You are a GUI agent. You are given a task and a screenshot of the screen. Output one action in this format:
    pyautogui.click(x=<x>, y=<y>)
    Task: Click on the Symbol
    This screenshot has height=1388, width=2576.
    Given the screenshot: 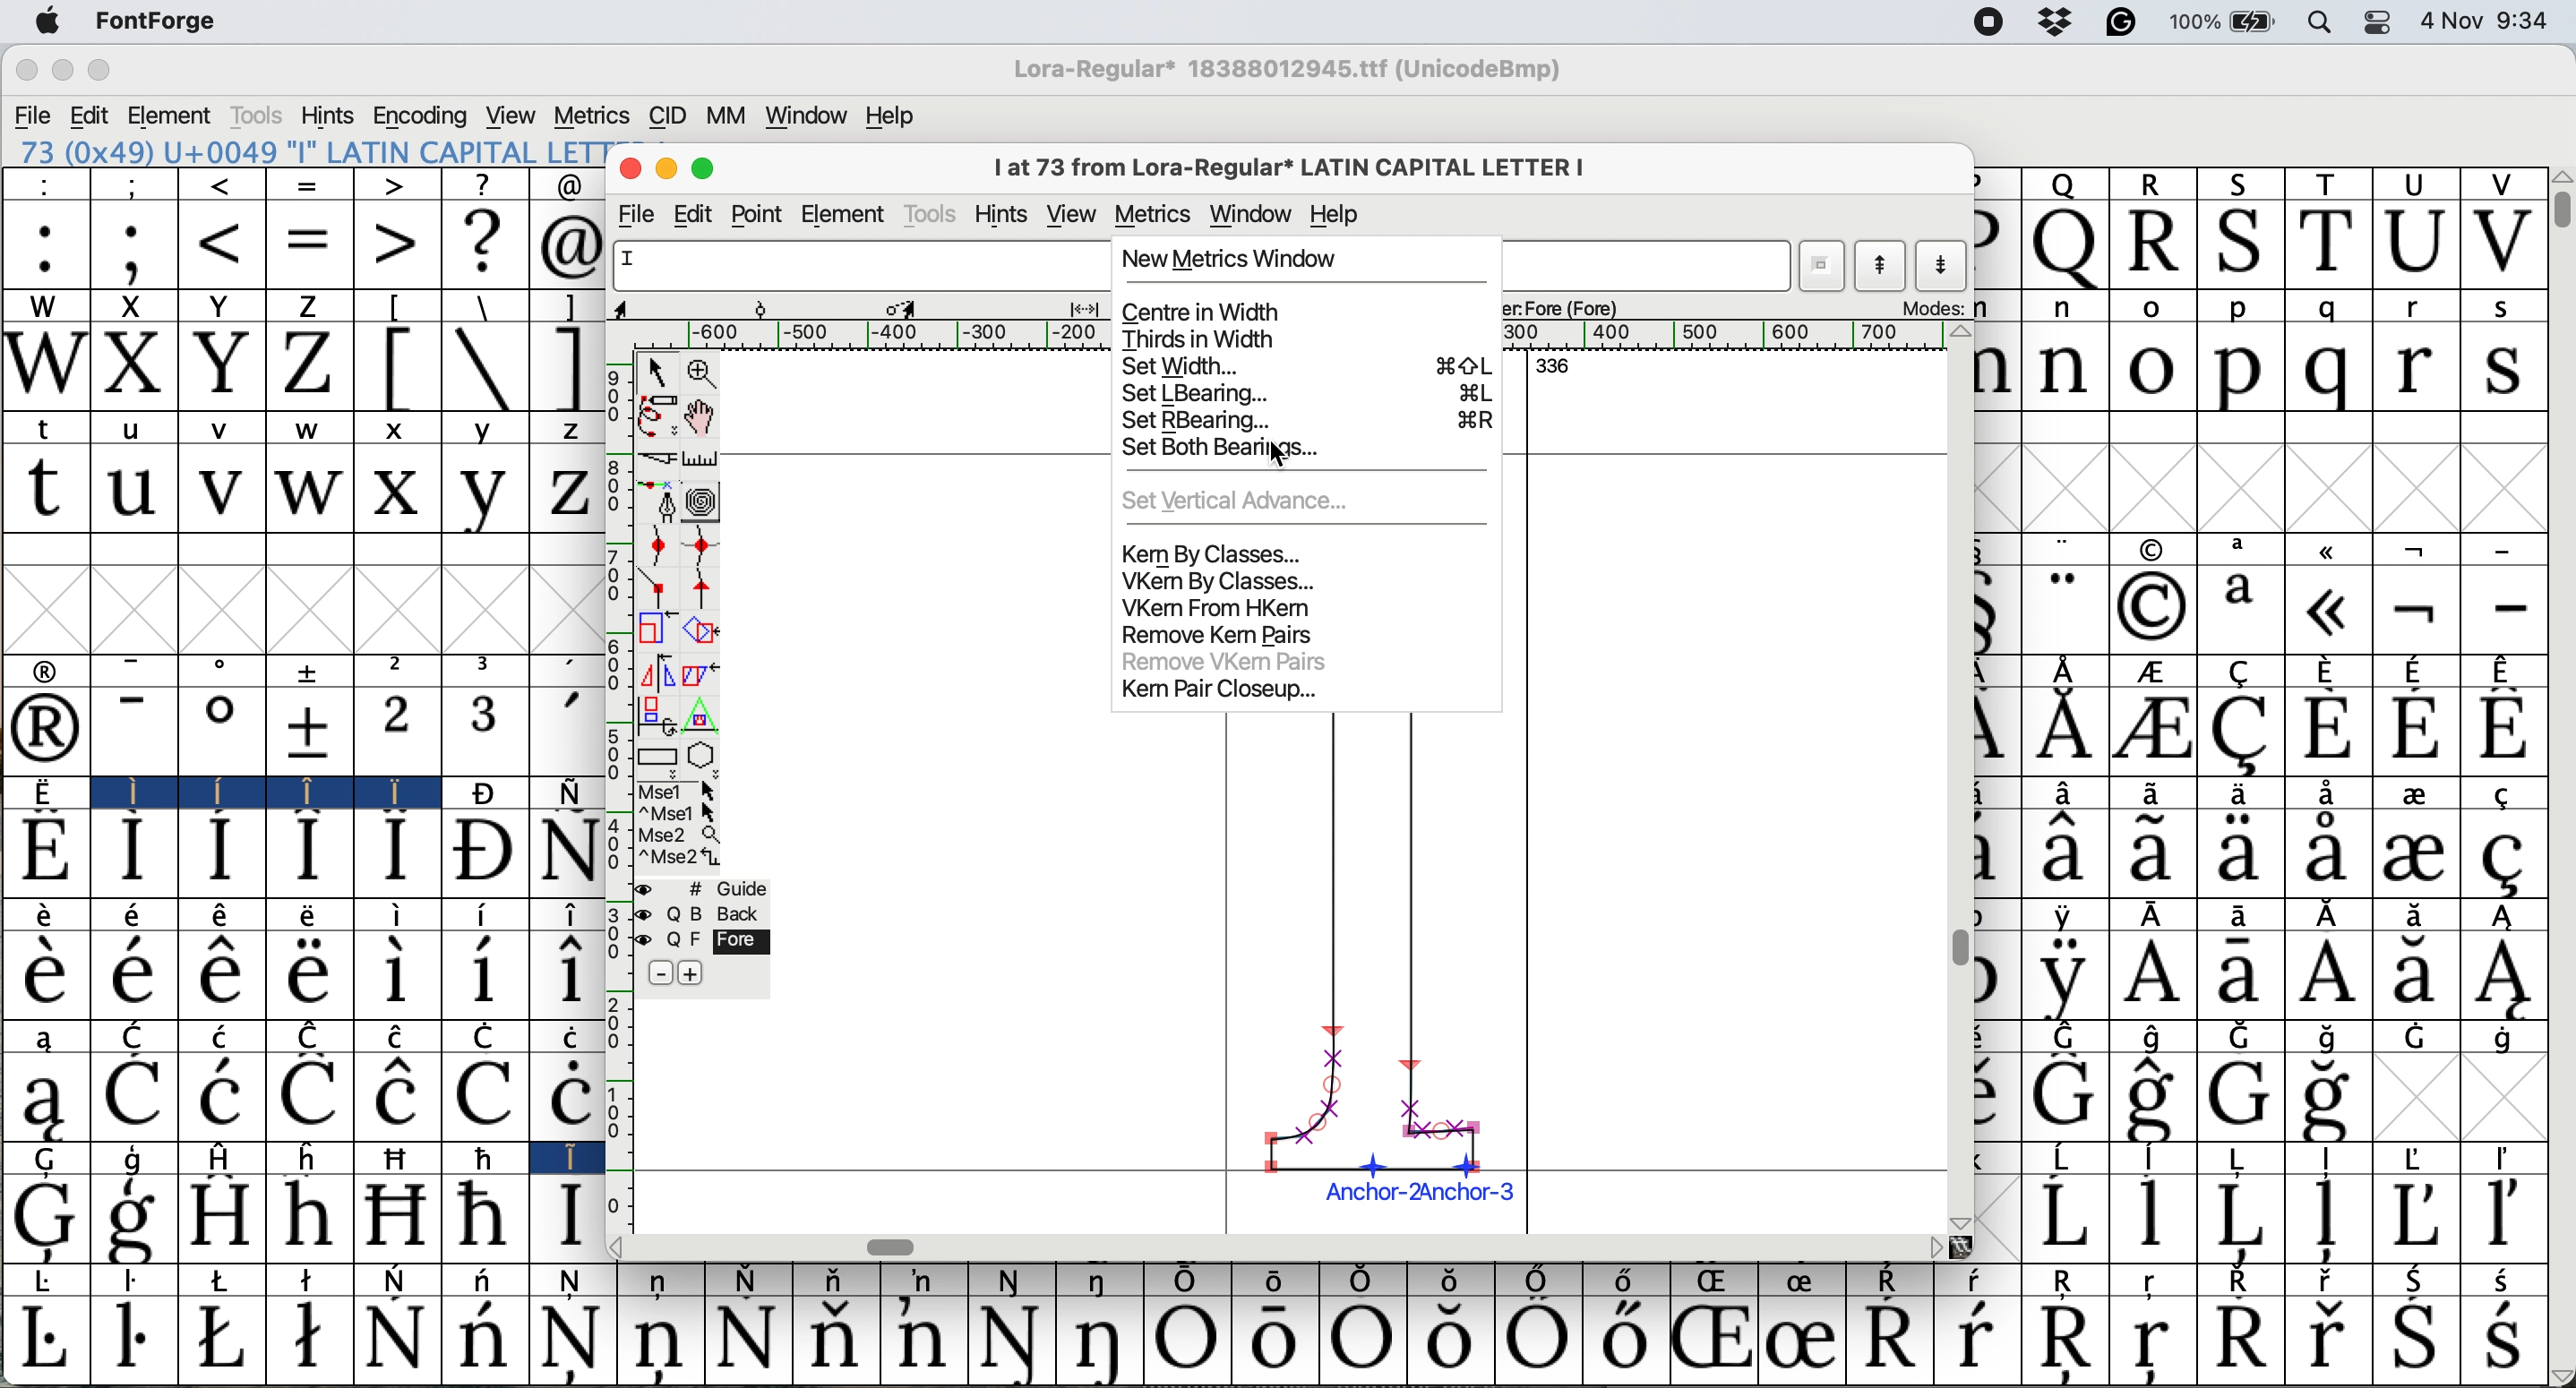 What is the action you would take?
    pyautogui.click(x=2506, y=916)
    